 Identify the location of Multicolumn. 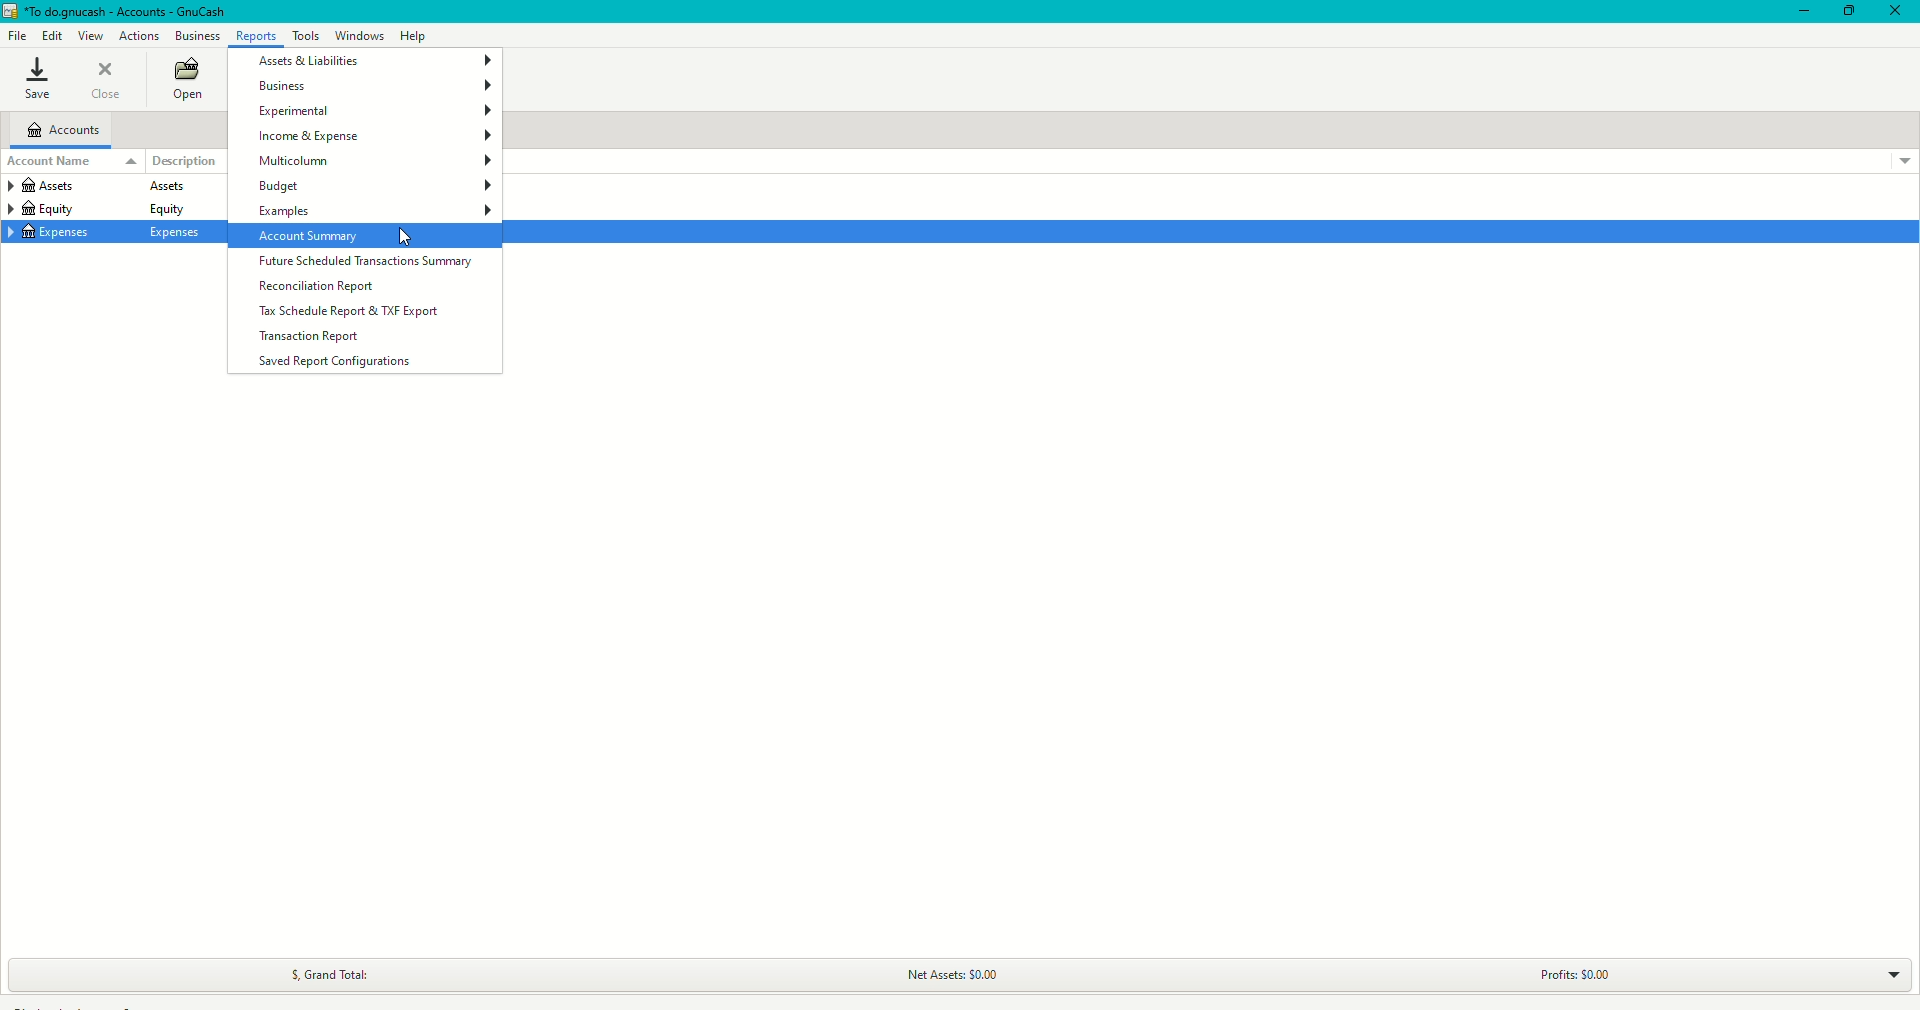
(374, 161).